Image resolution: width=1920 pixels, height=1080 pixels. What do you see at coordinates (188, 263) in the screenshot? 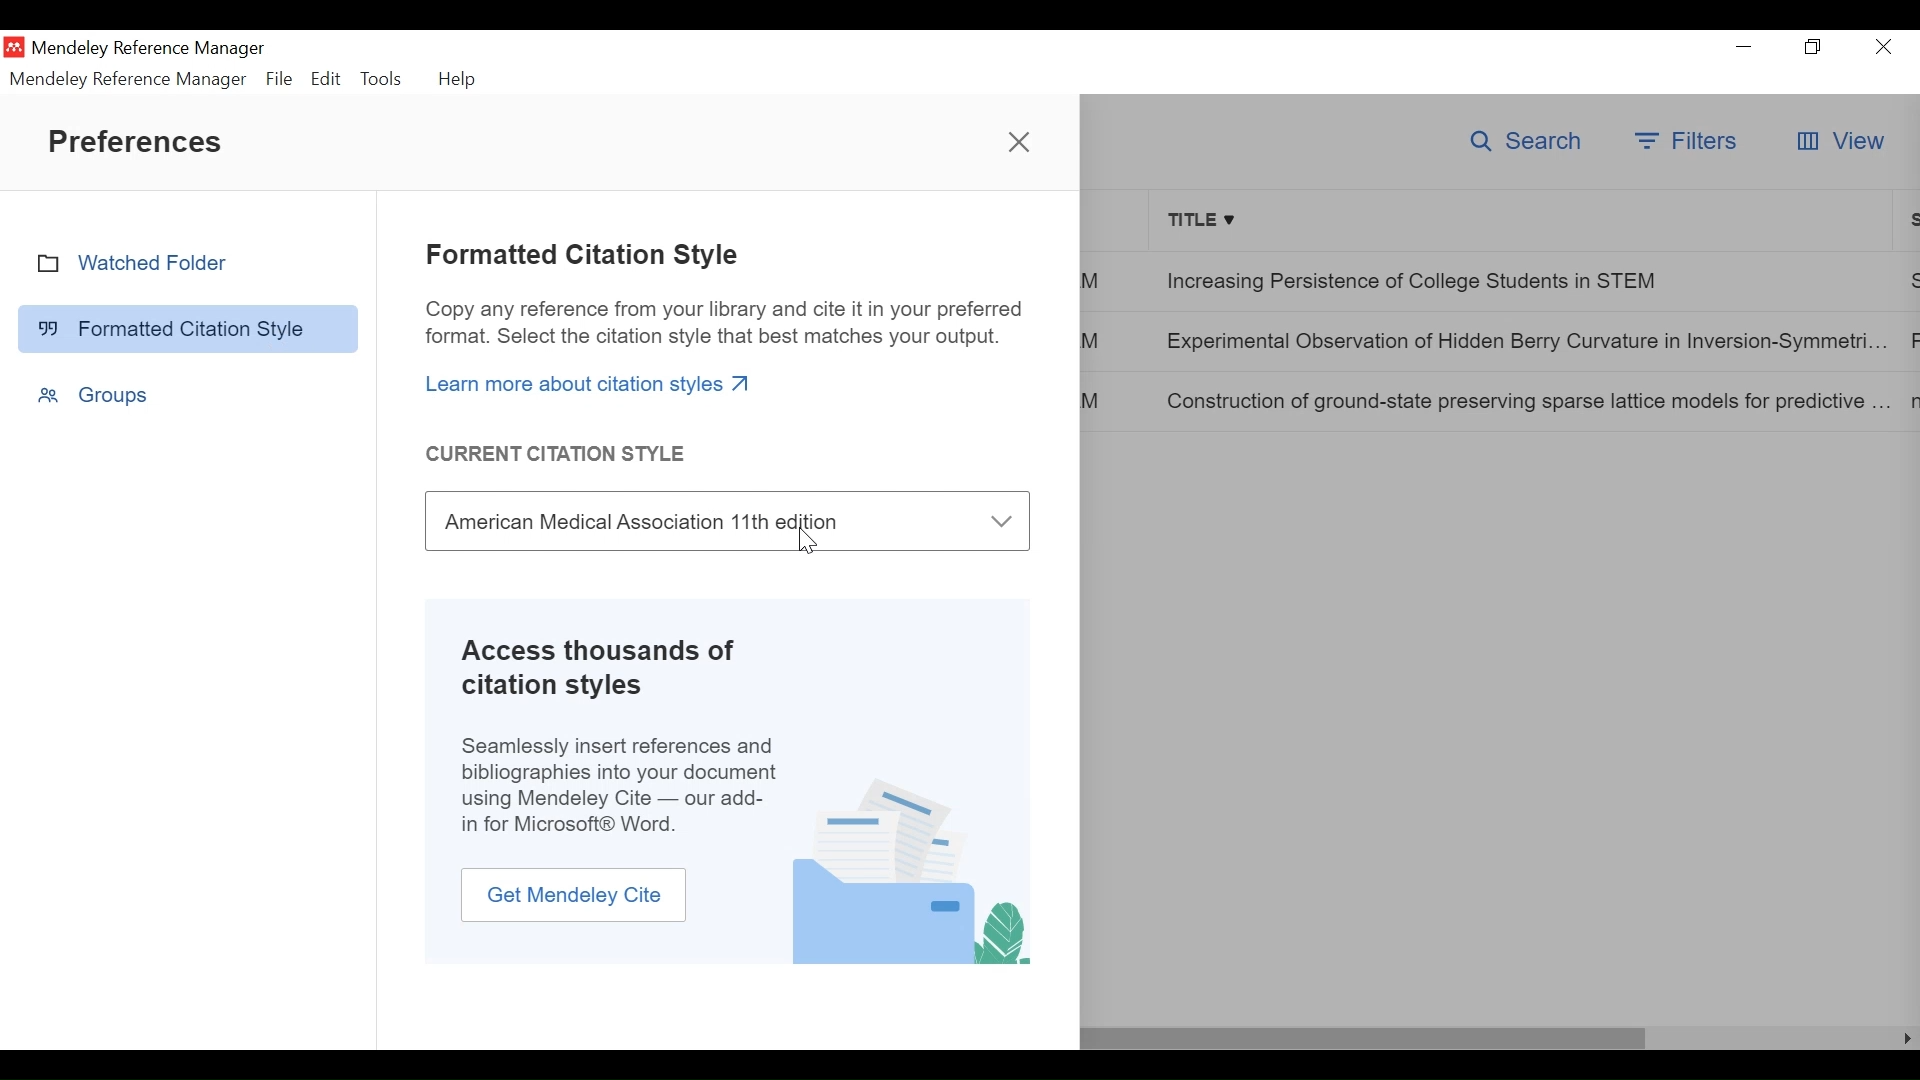
I see `Watched Folder` at bounding box center [188, 263].